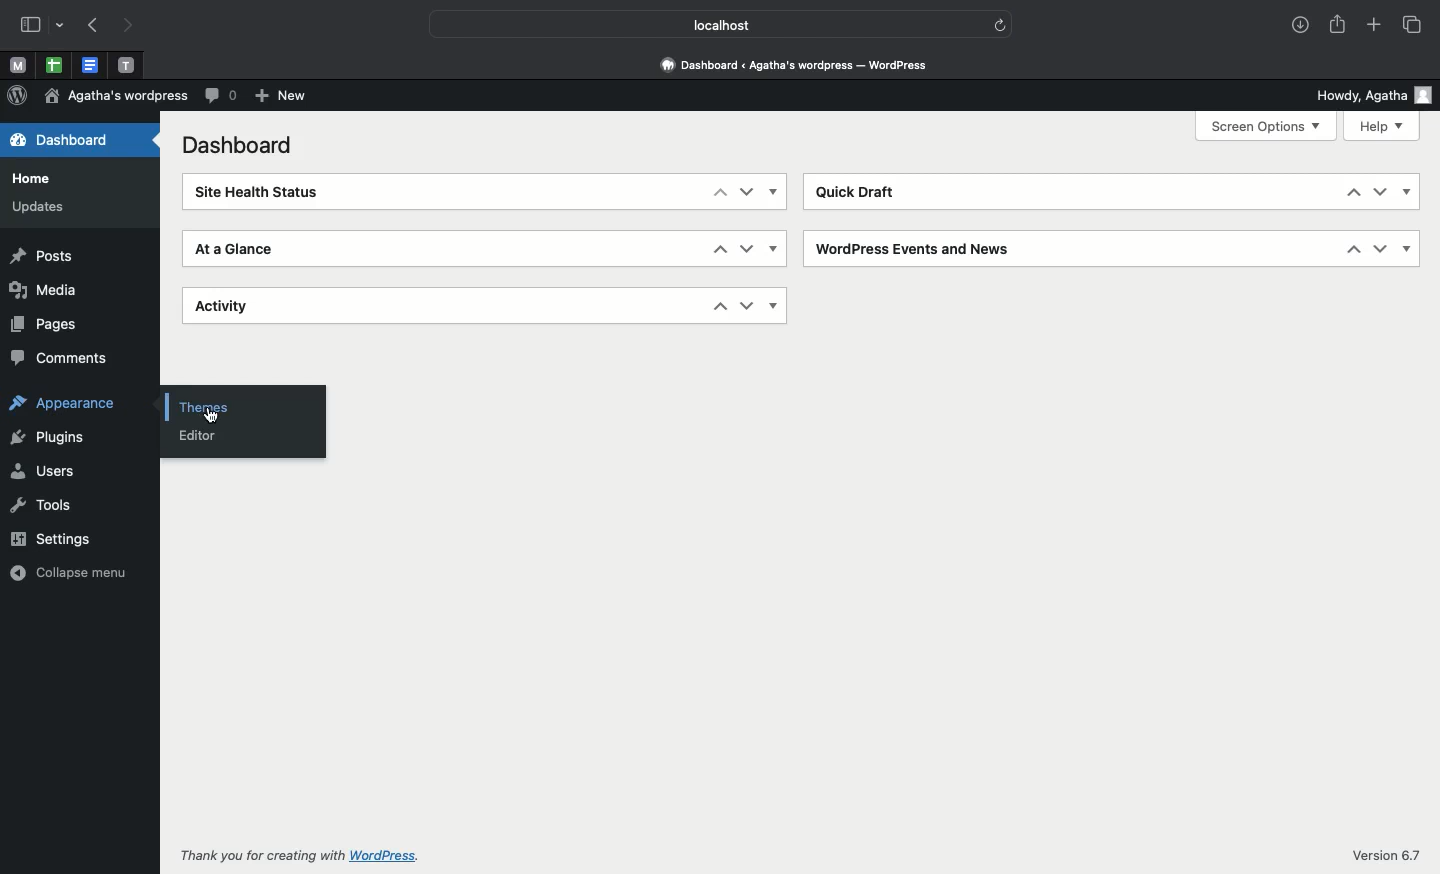 Image resolution: width=1440 pixels, height=874 pixels. Describe the element at coordinates (719, 250) in the screenshot. I see `Up` at that location.